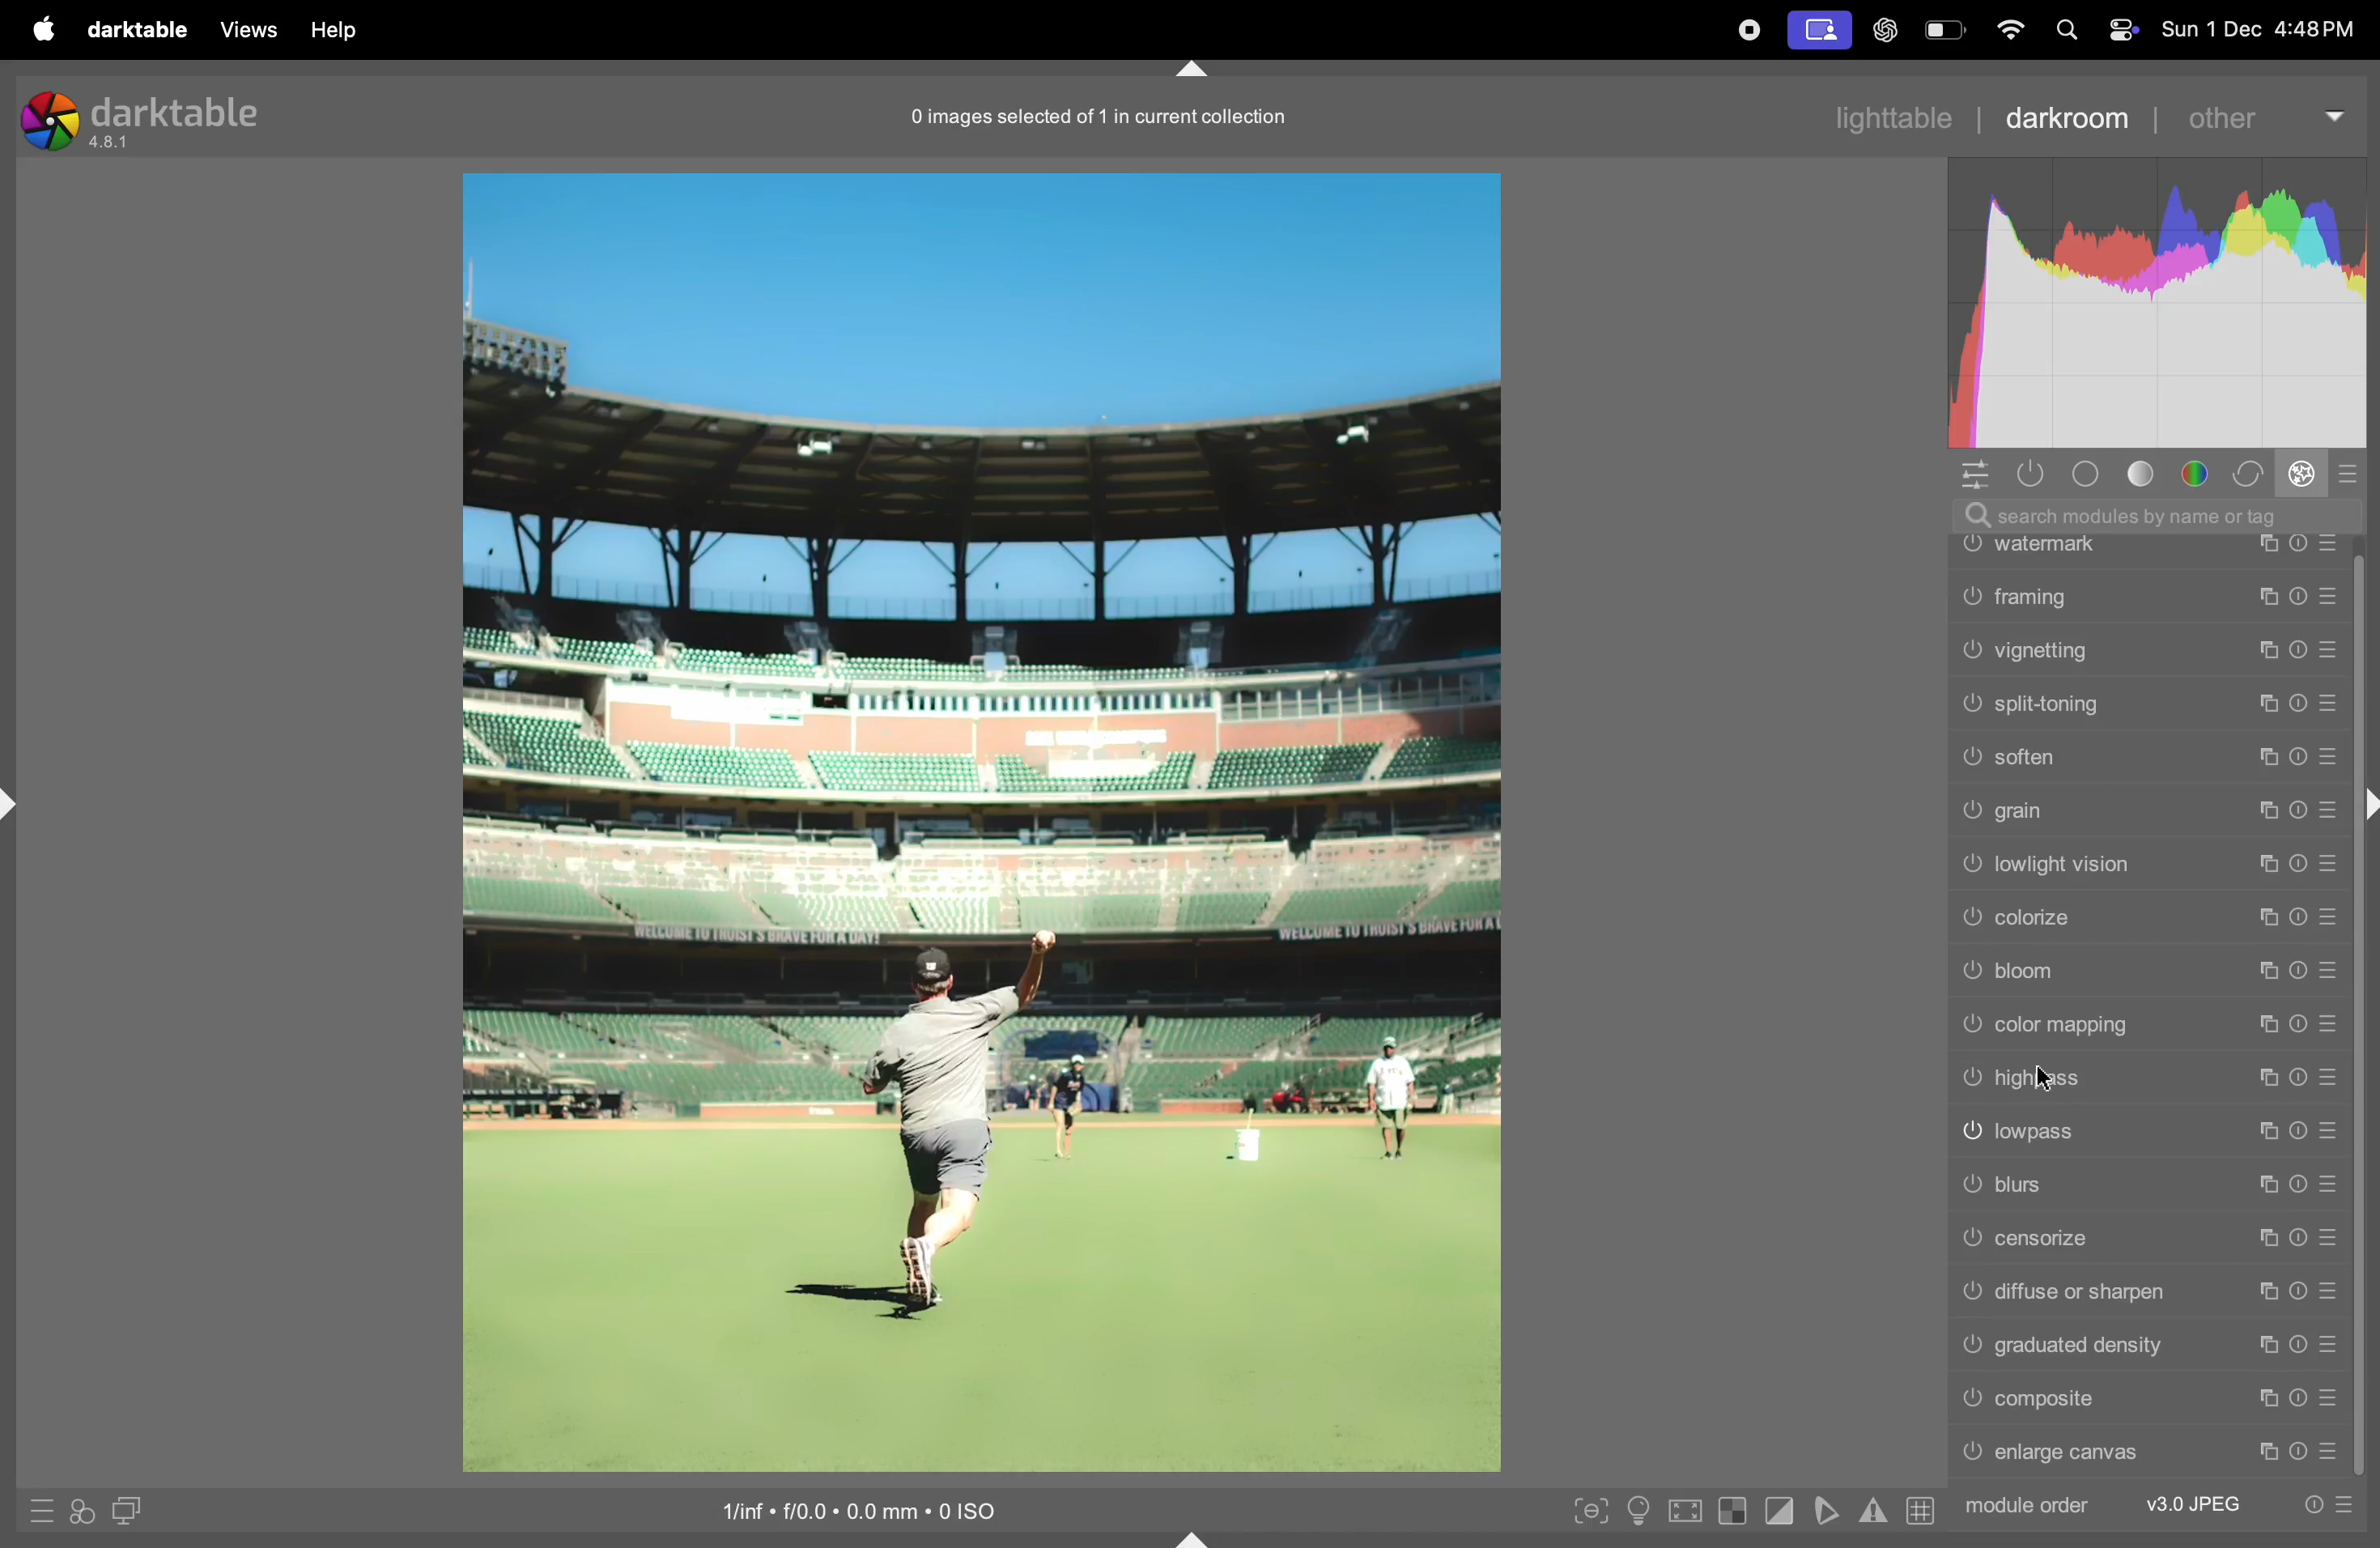 The image size is (2380, 1548). I want to click on soften, so click(2148, 757).